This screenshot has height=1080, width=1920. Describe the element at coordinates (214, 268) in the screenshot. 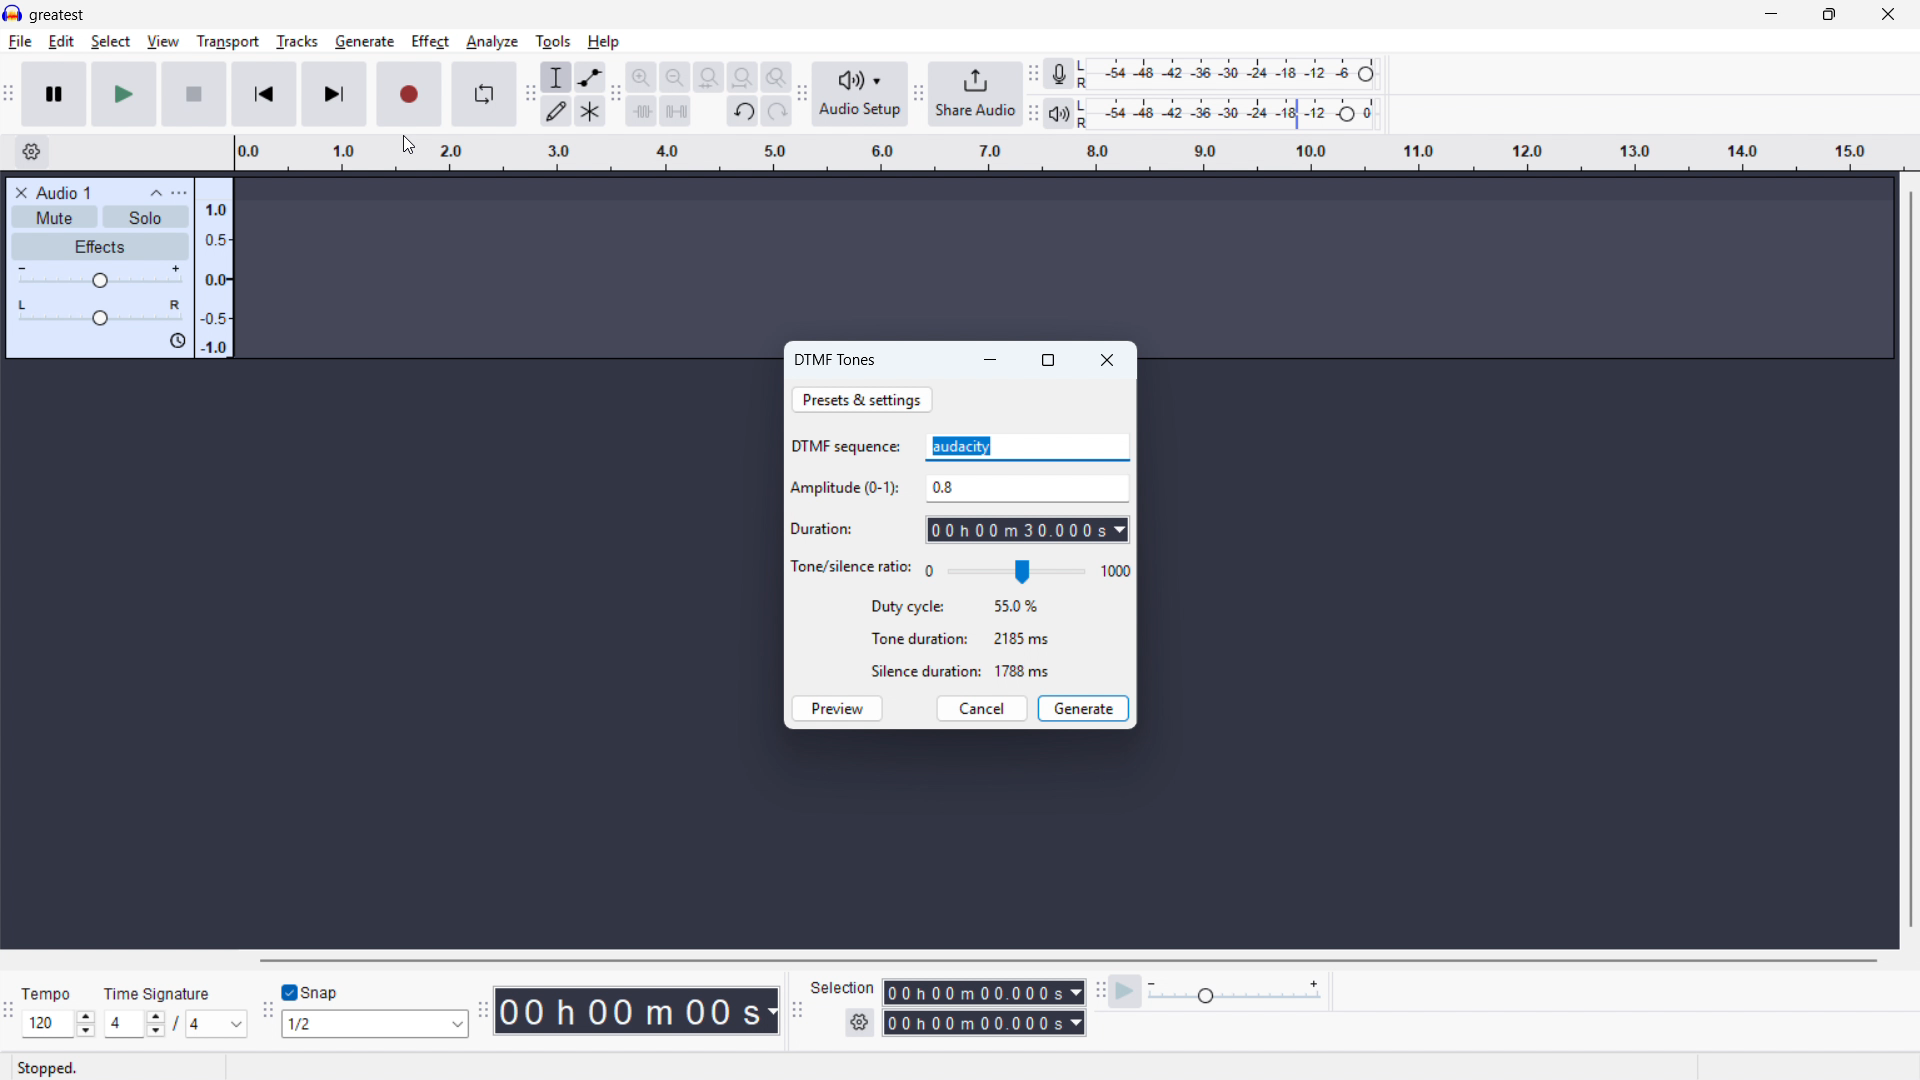

I see `Amplitude ` at that location.